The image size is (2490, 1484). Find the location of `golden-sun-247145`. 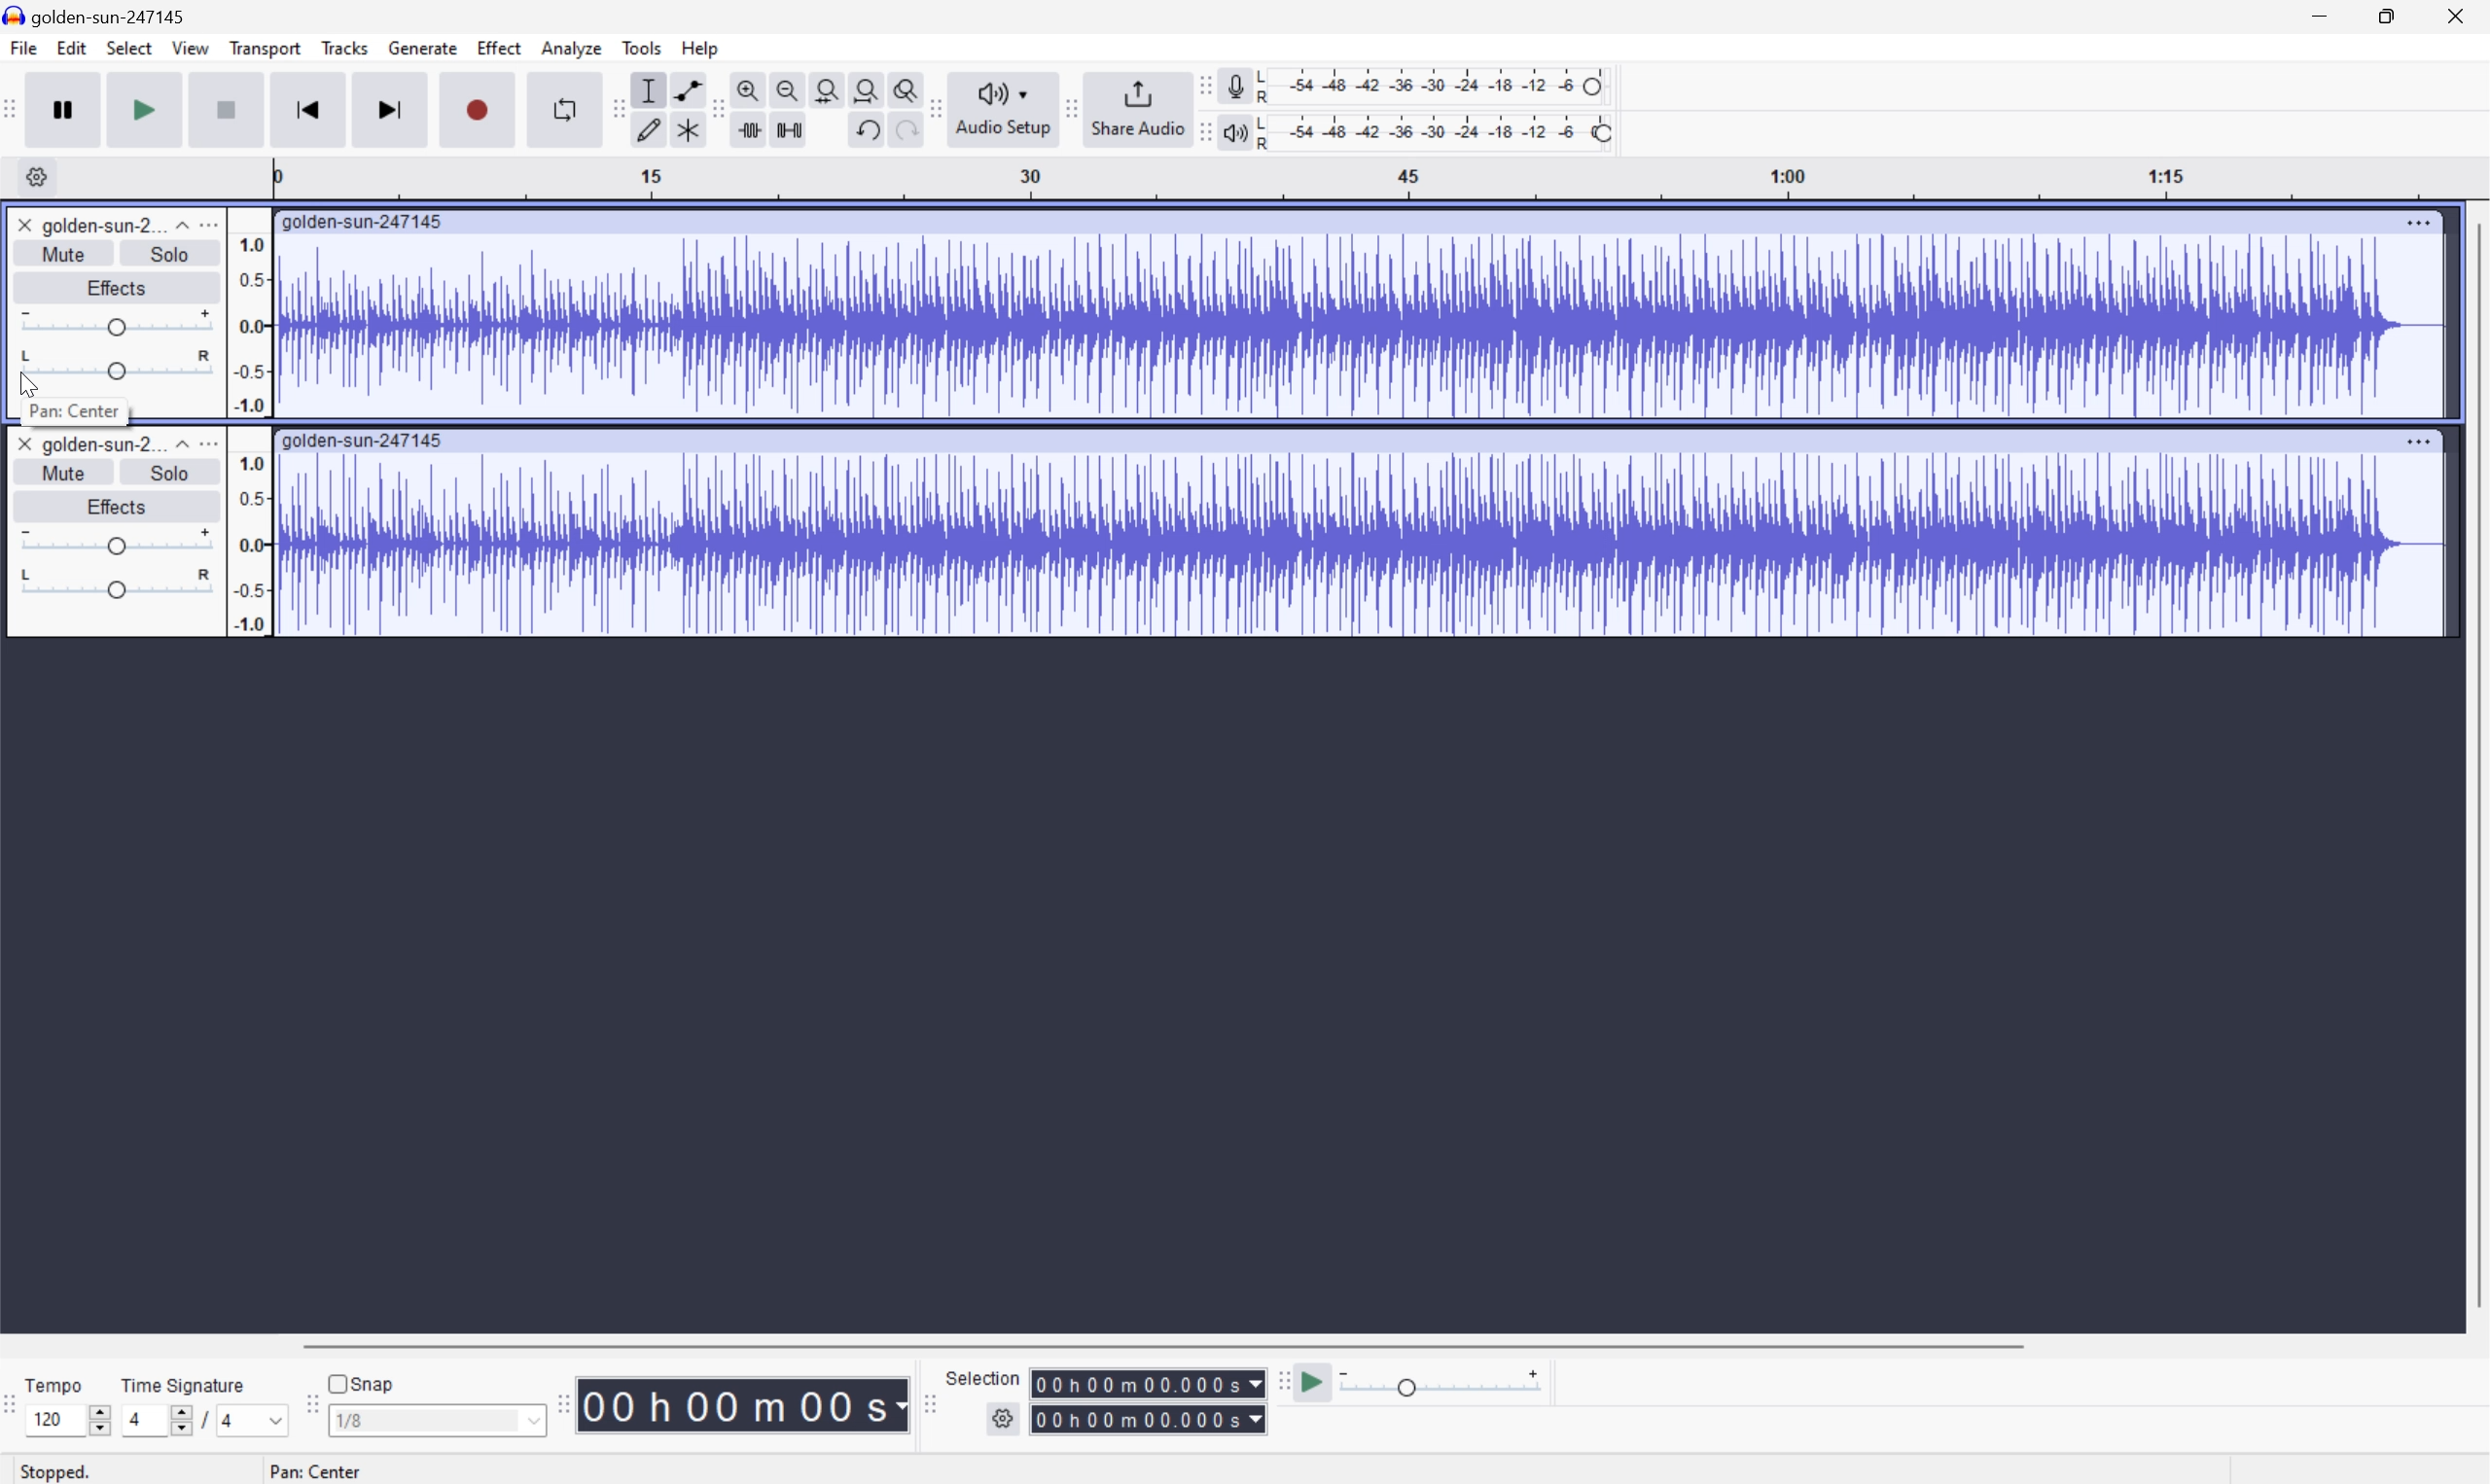

golden-sun-247145 is located at coordinates (369, 220).